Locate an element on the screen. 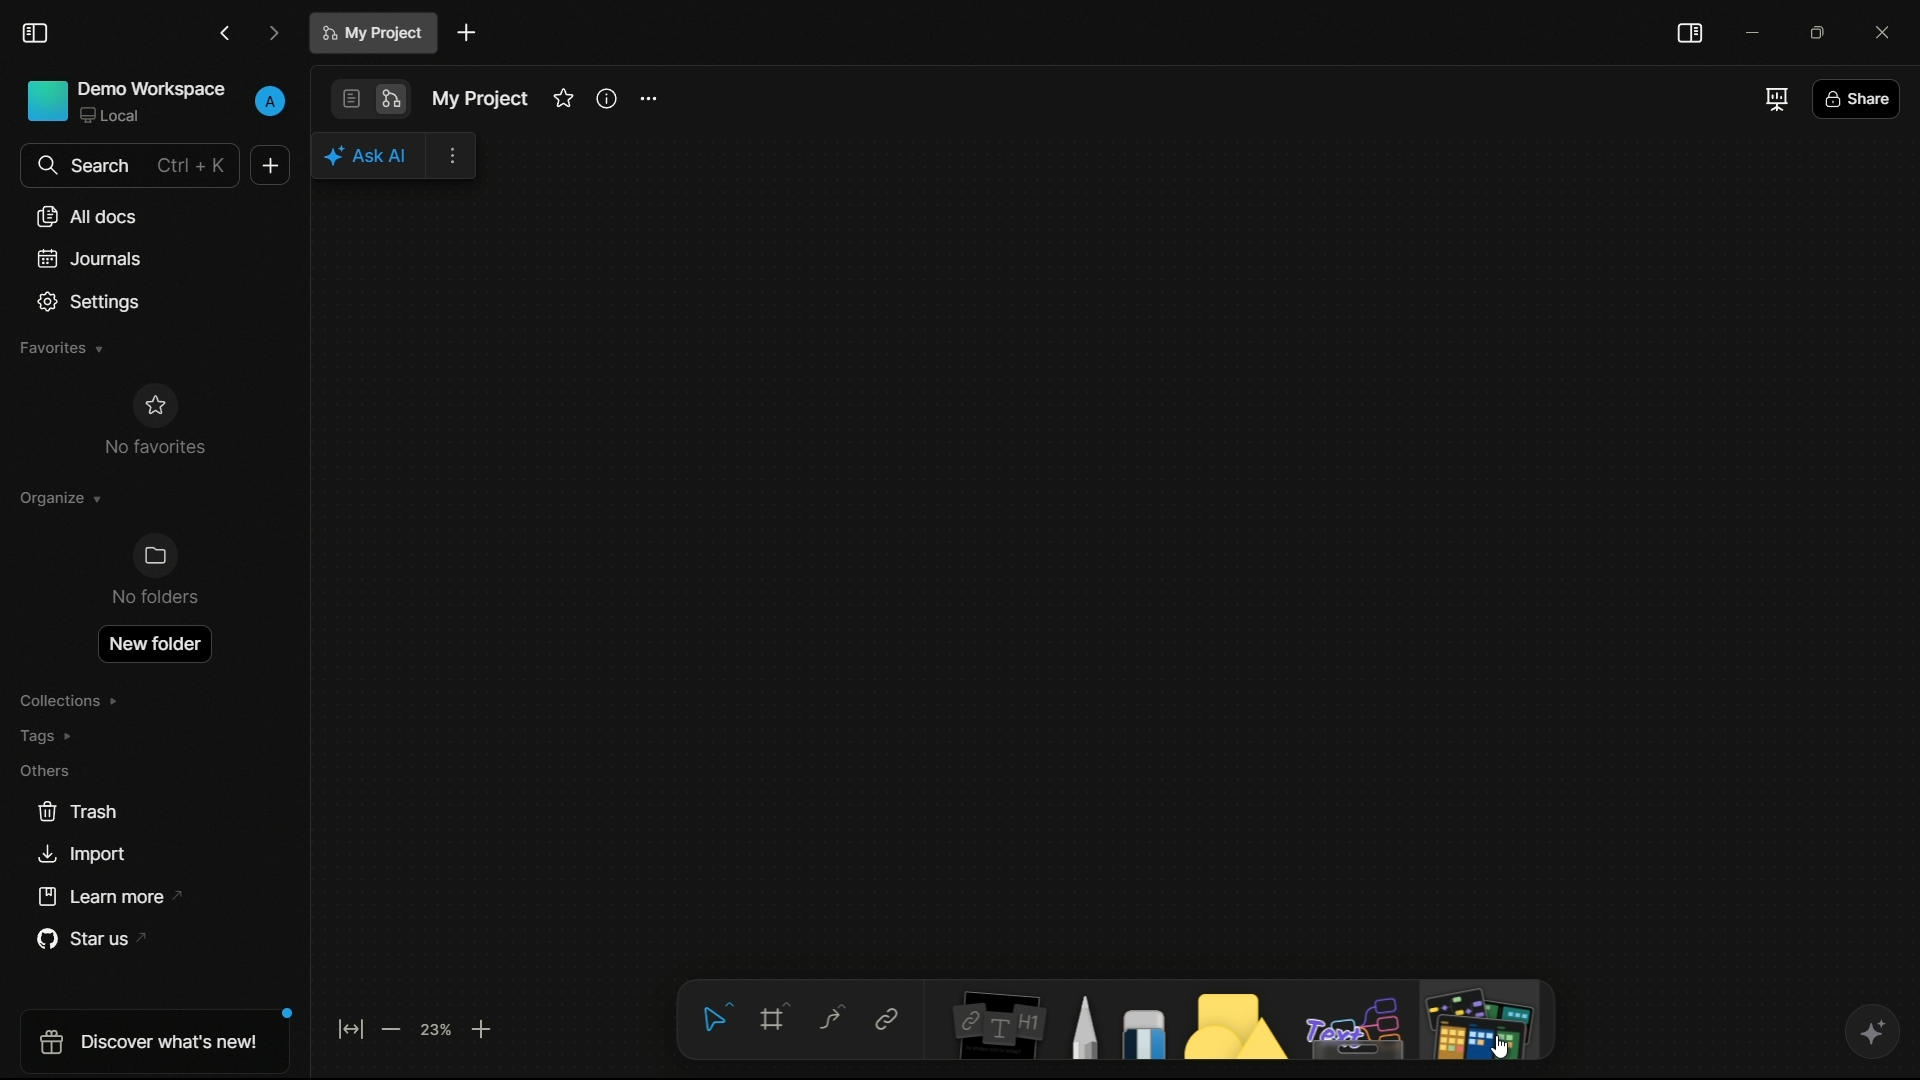  journals is located at coordinates (90, 259).